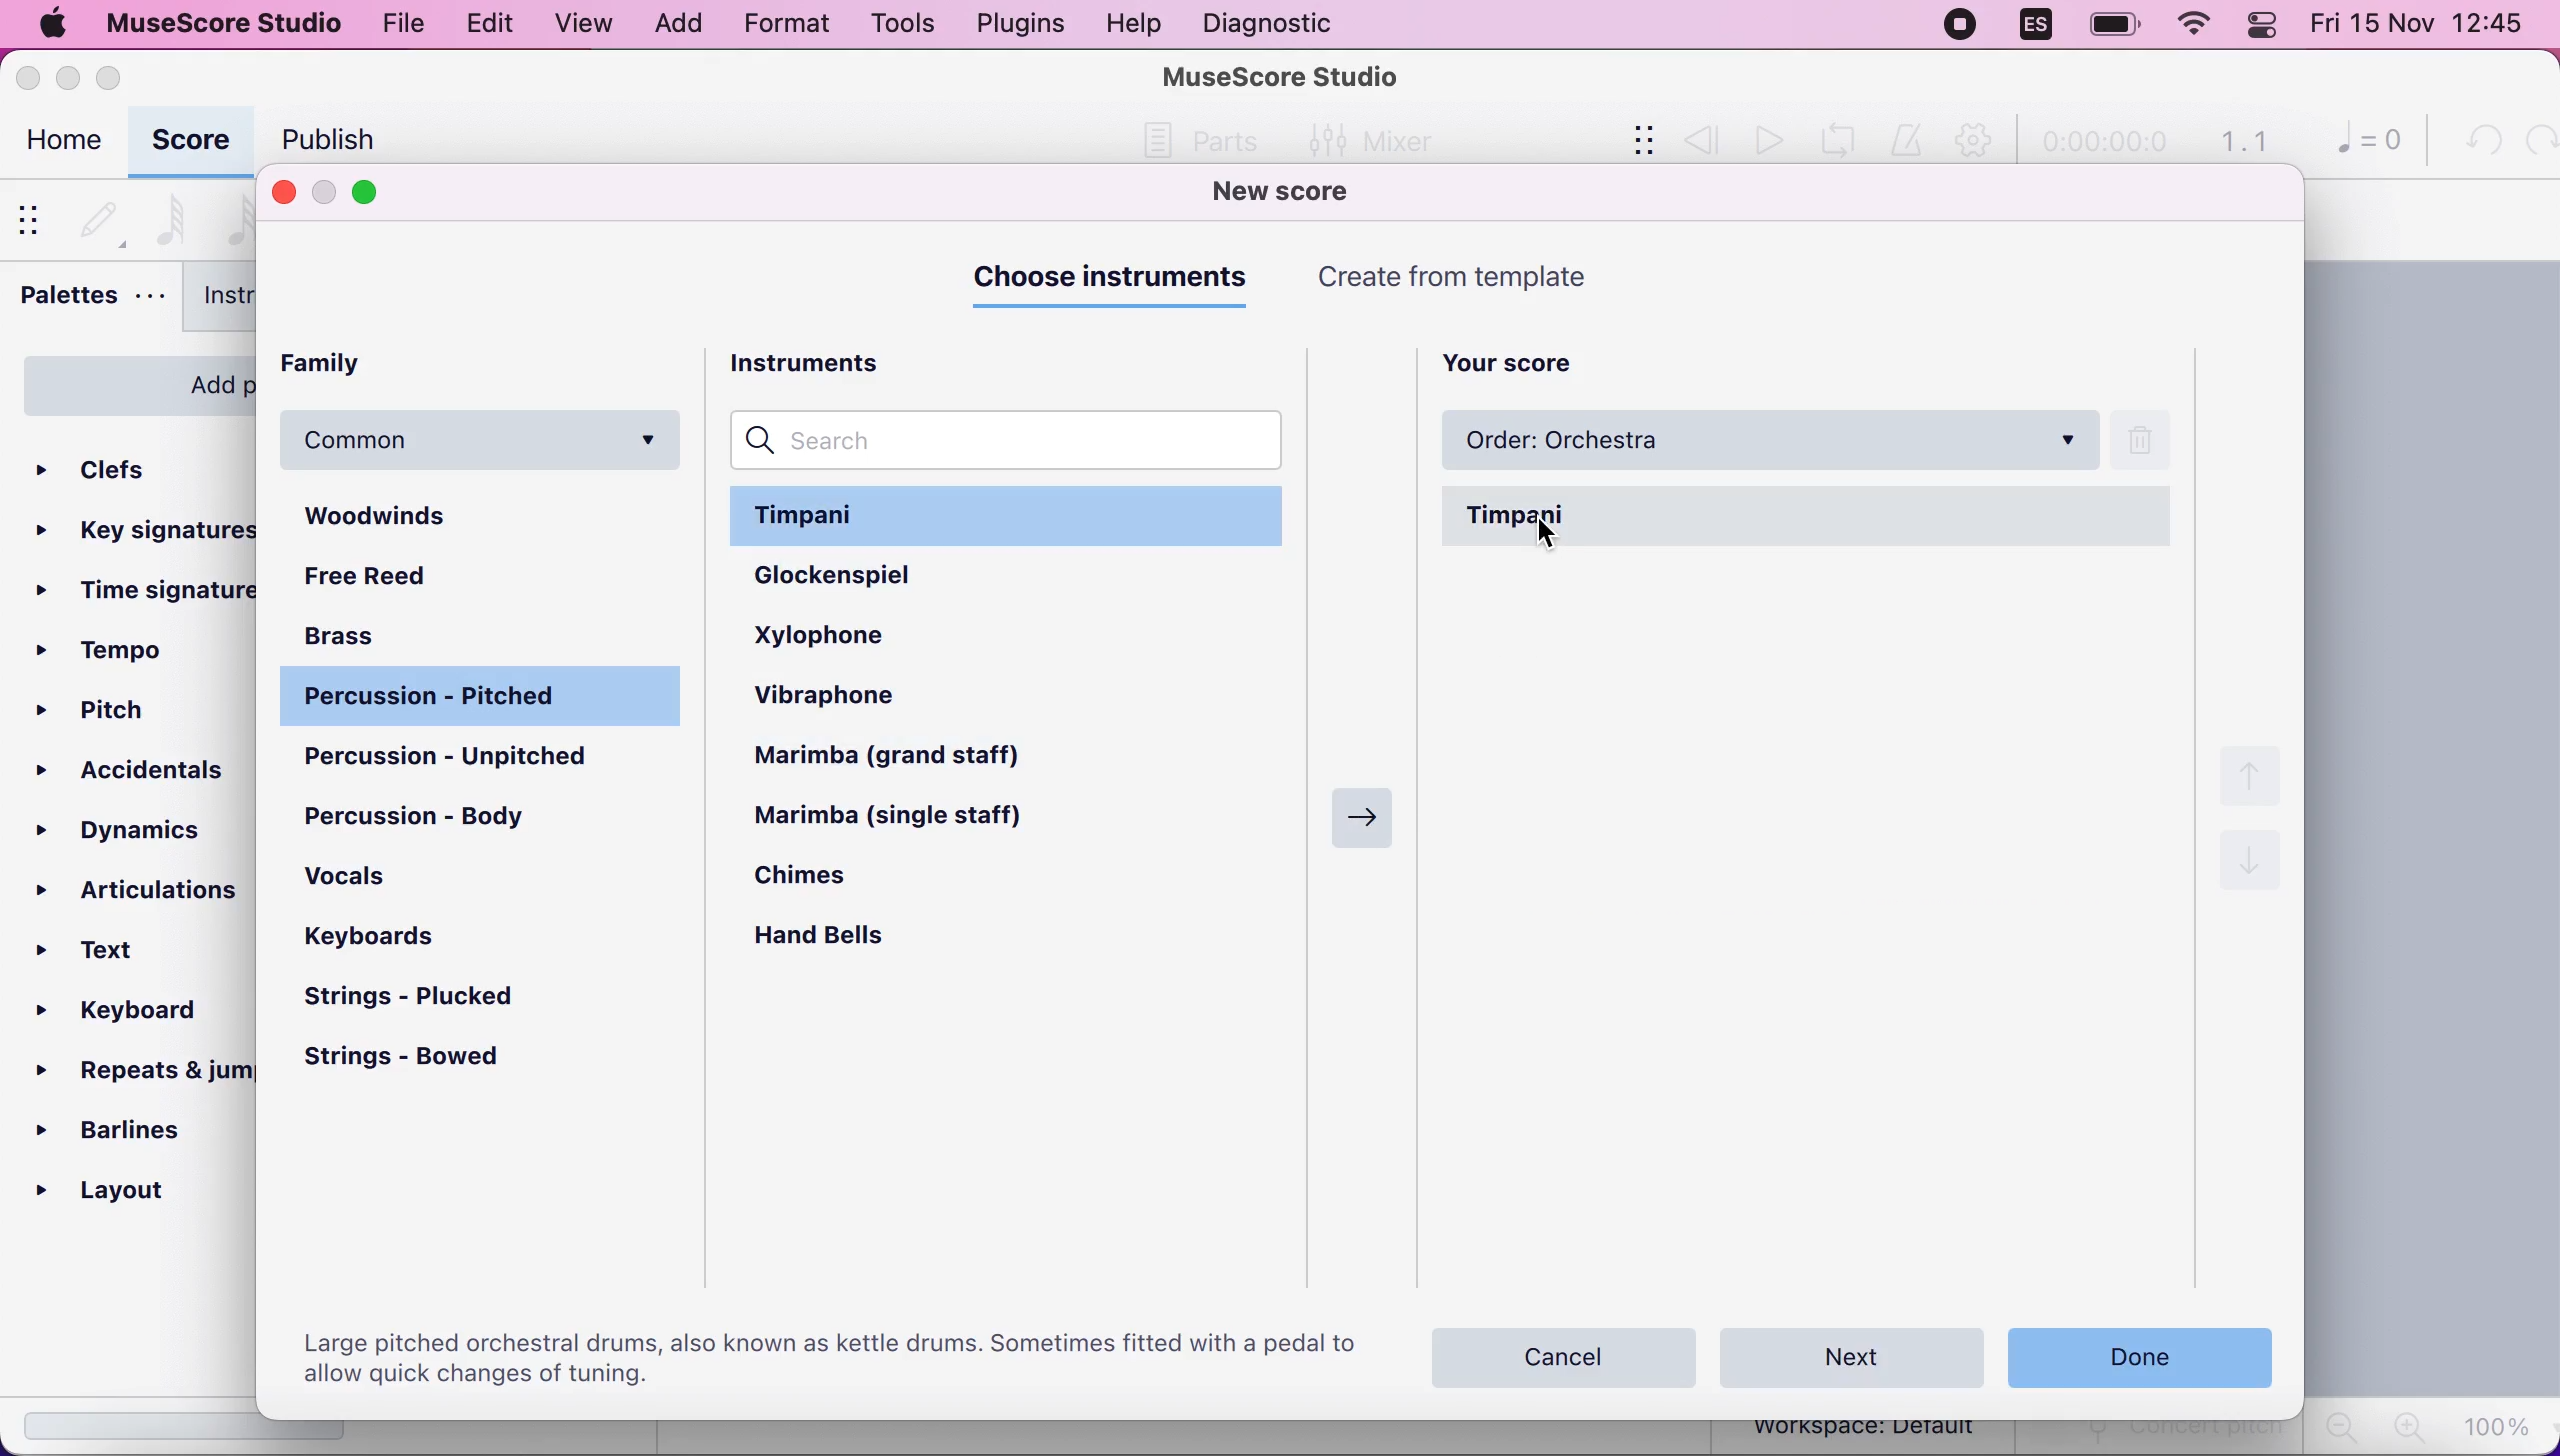 The height and width of the screenshot is (1456, 2560). Describe the element at coordinates (379, 193) in the screenshot. I see `maximize` at that location.